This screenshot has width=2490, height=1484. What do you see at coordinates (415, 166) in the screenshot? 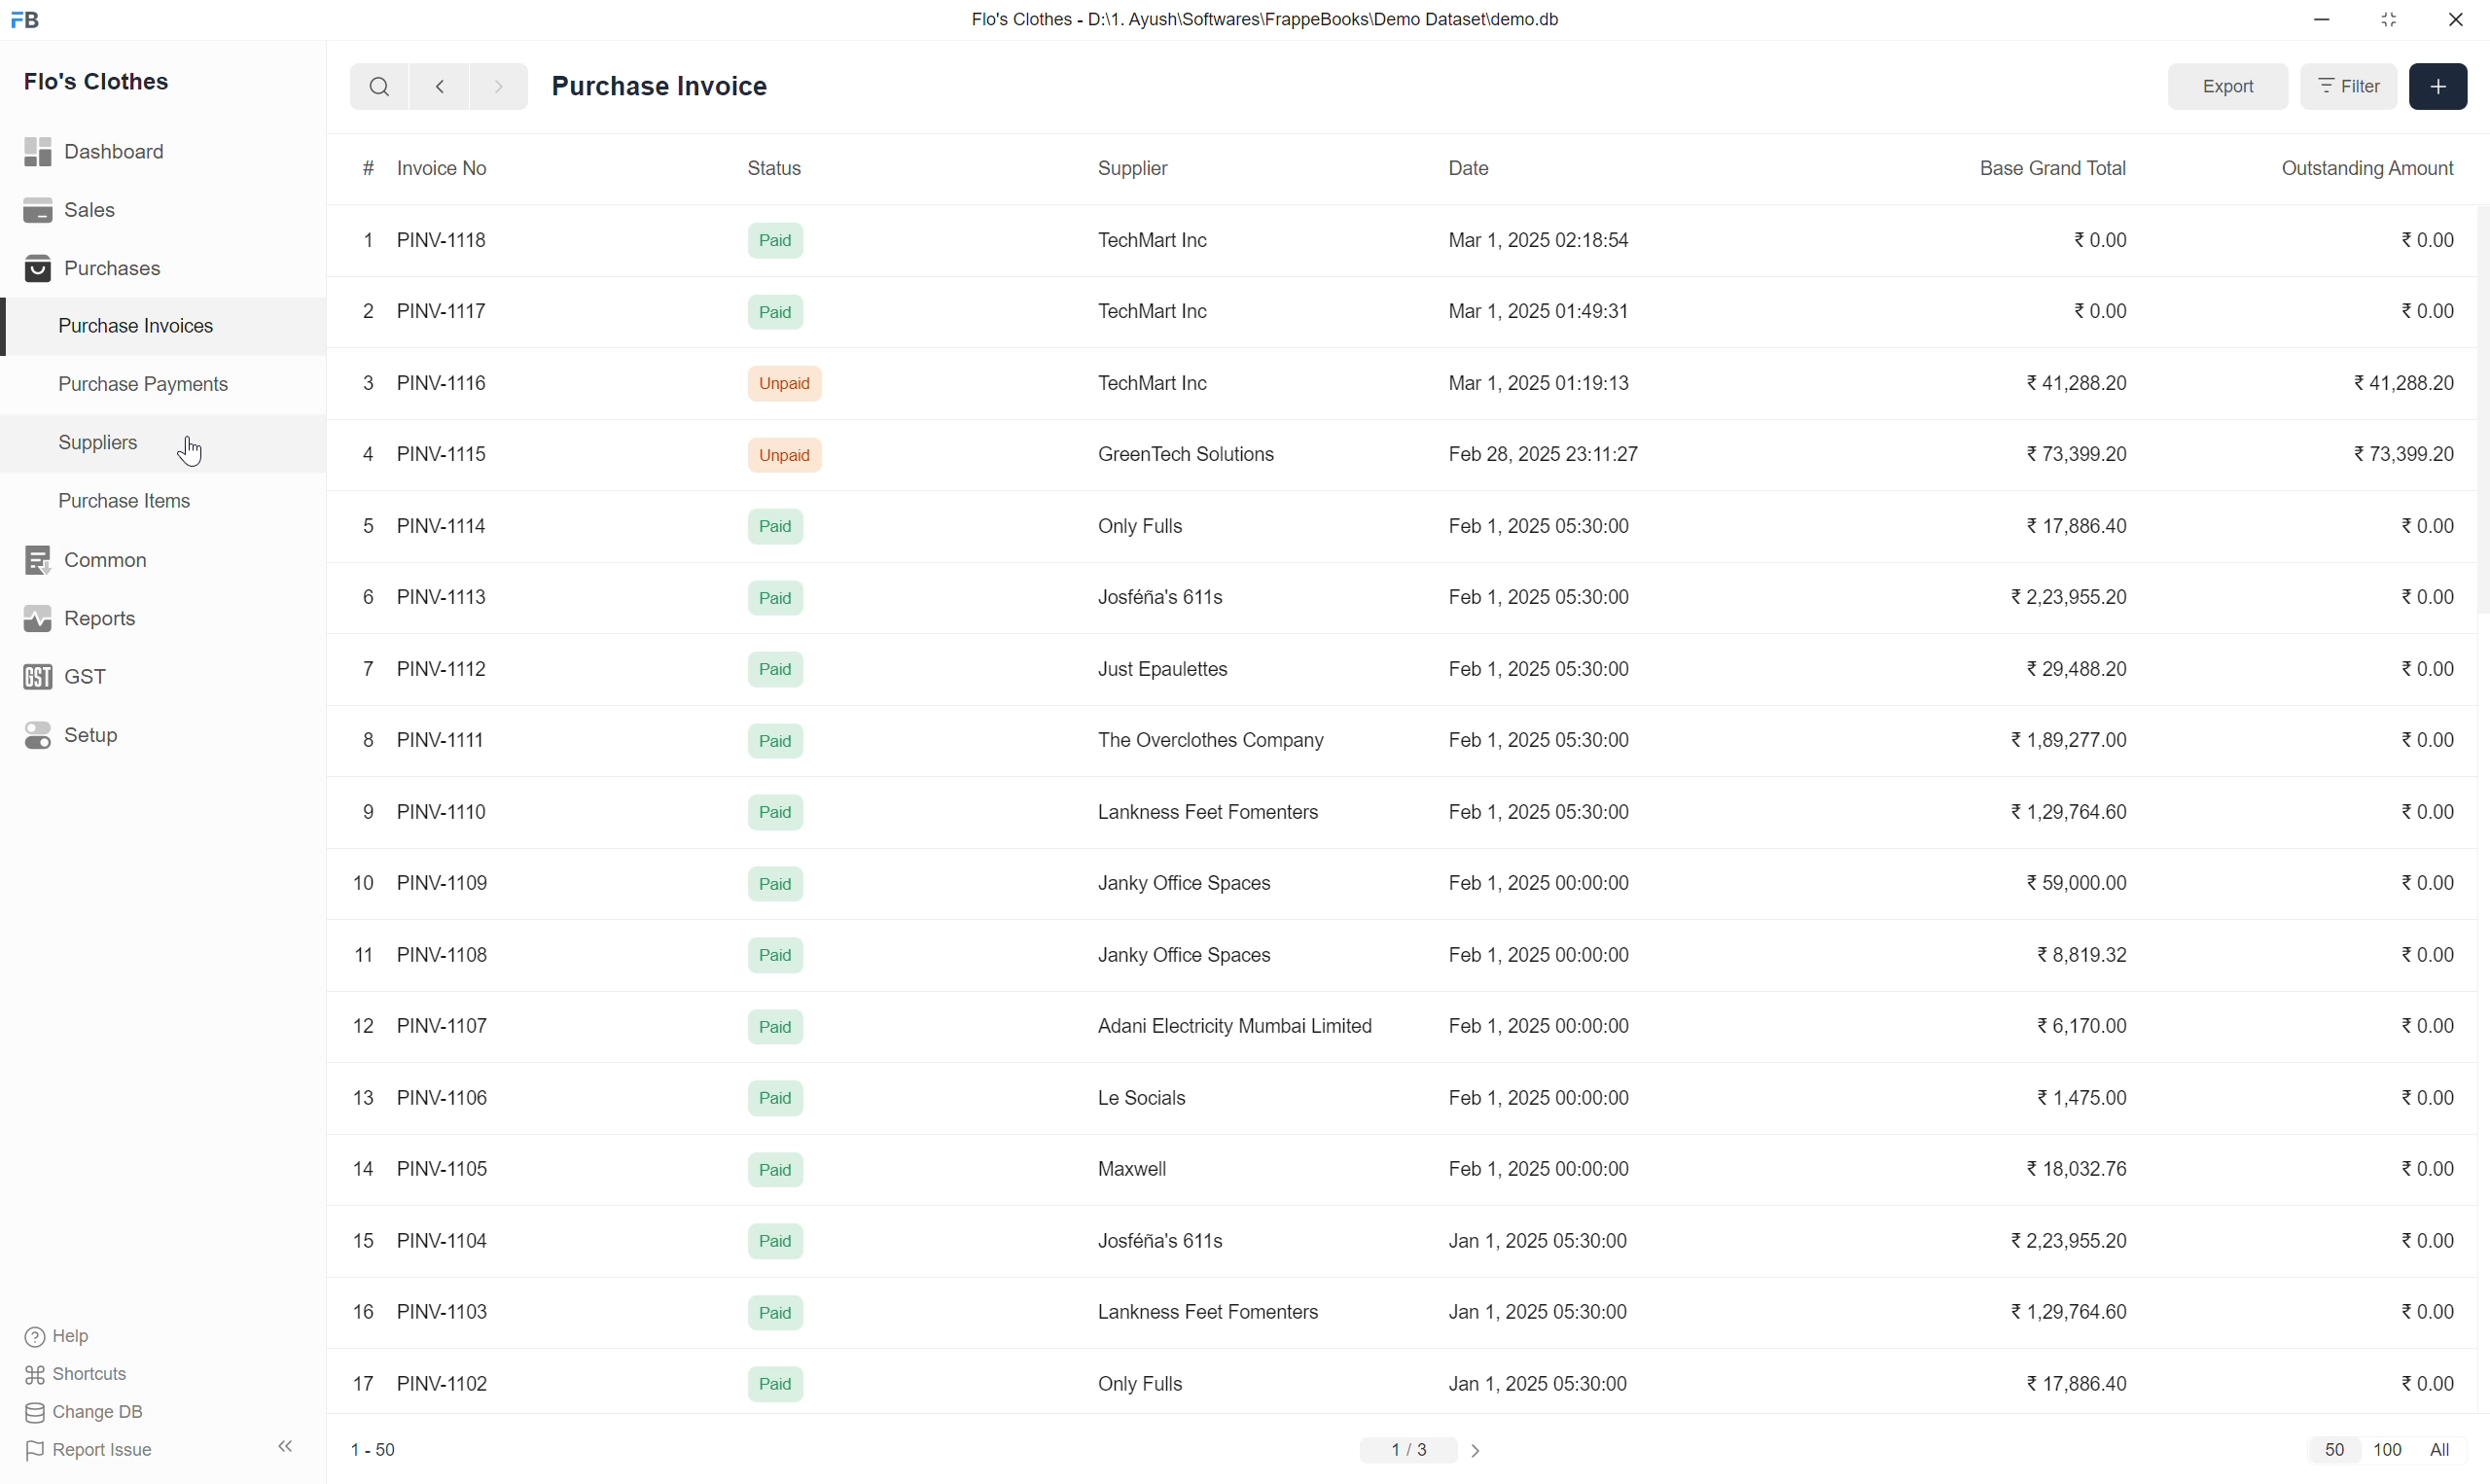
I see `# Invoice No` at bounding box center [415, 166].